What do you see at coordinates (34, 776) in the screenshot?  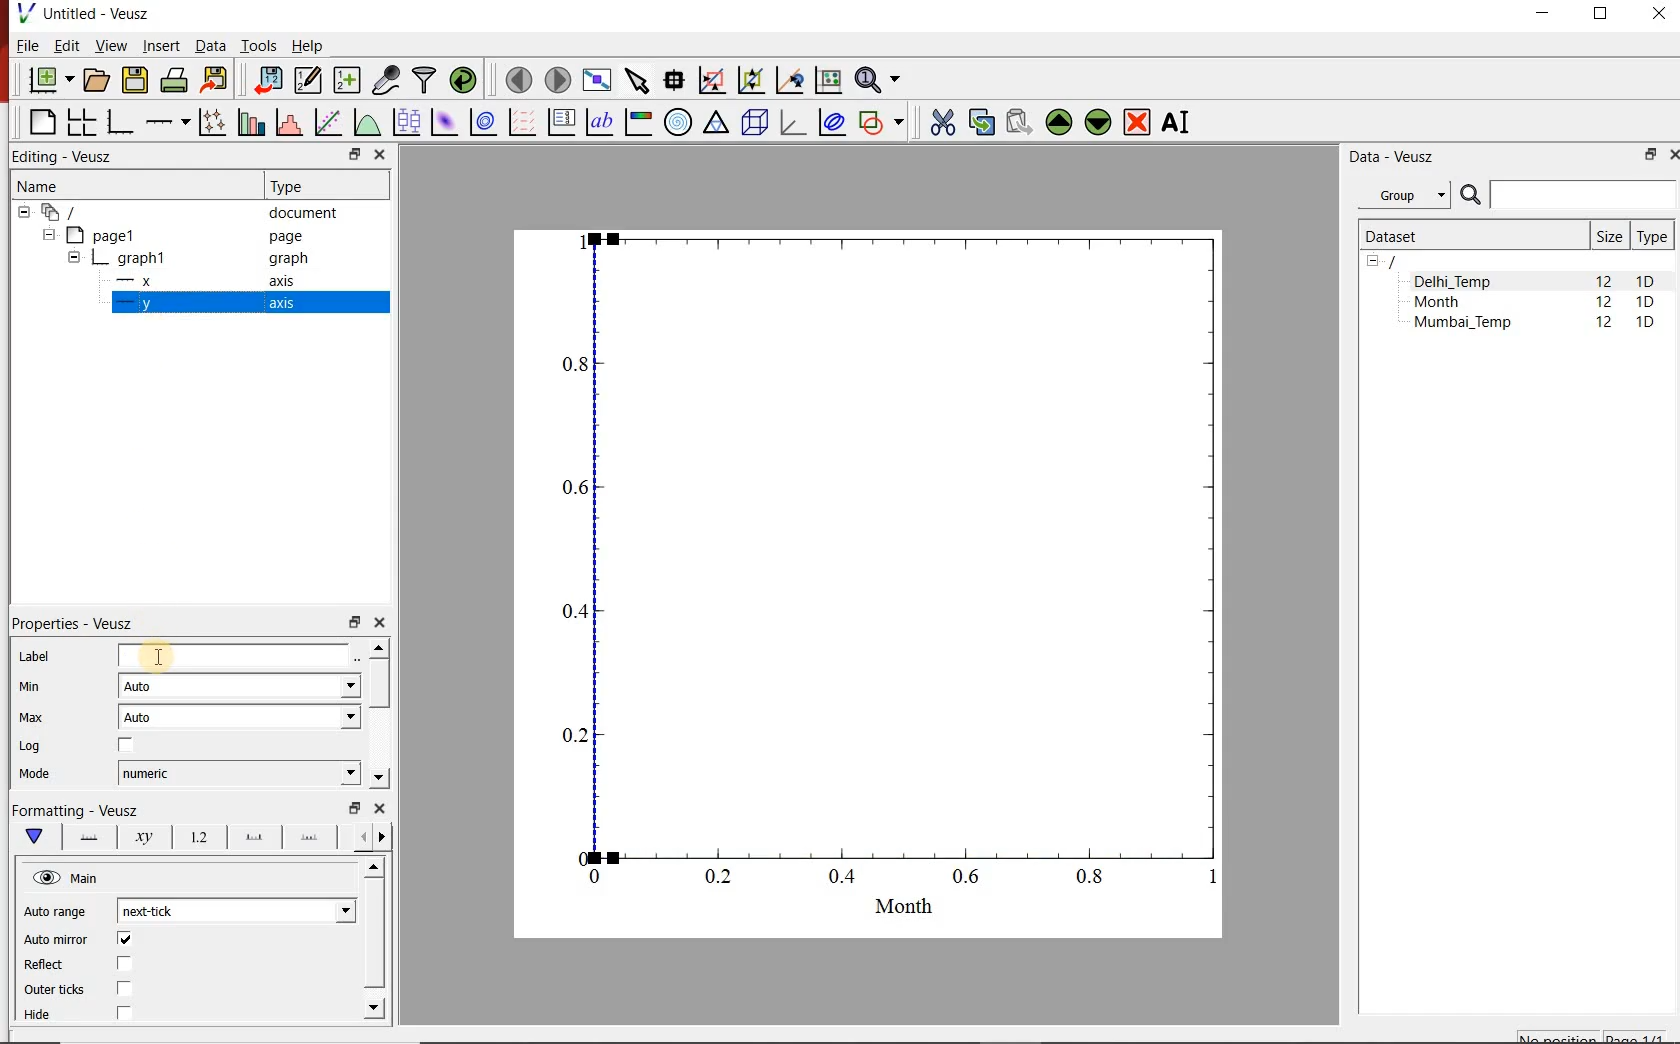 I see `Mode` at bounding box center [34, 776].